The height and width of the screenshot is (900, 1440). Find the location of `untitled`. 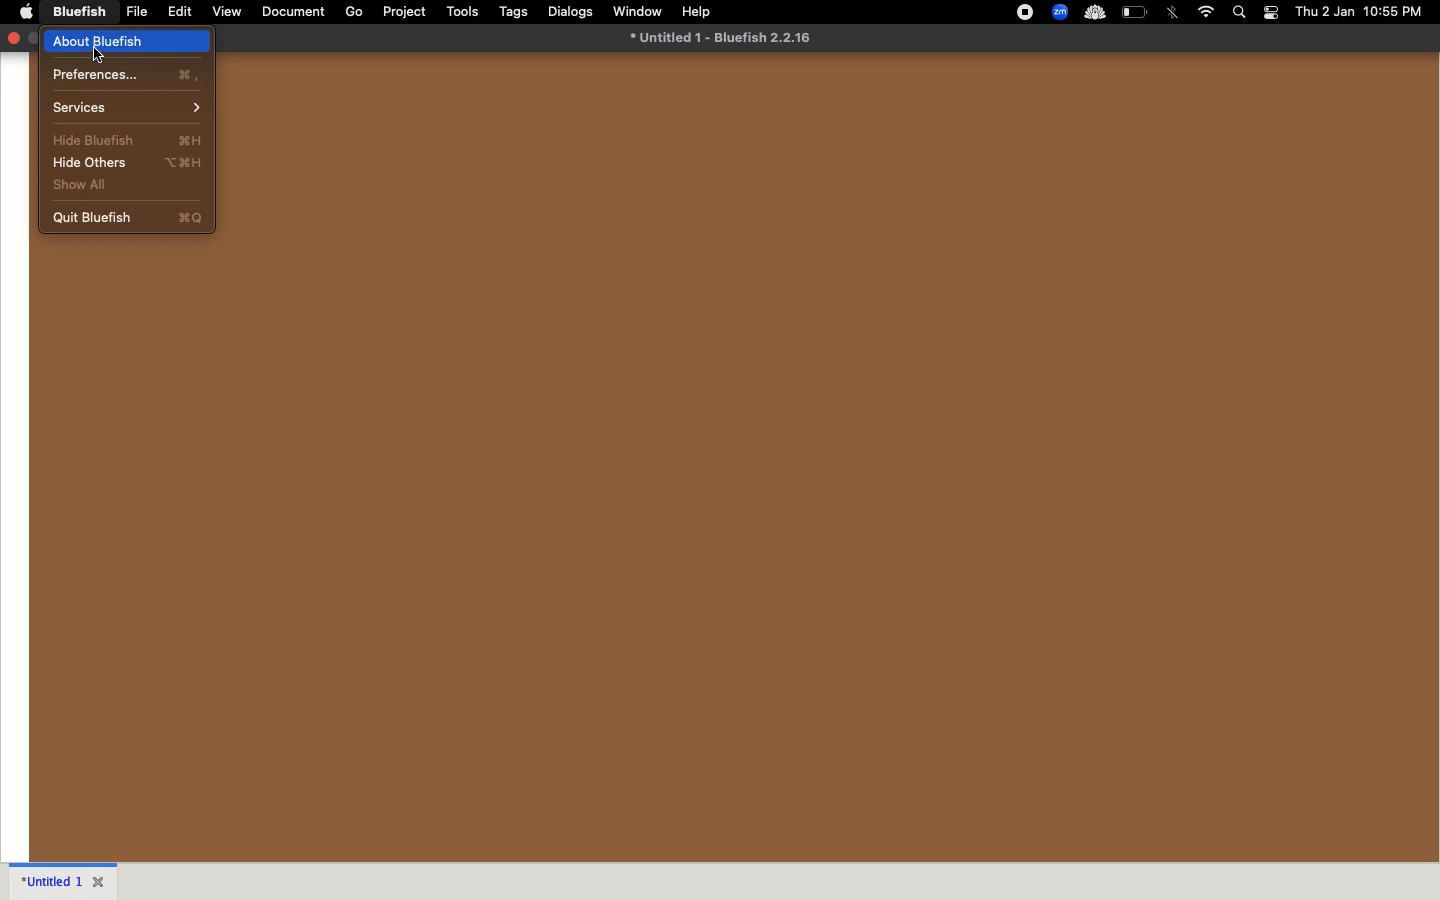

untitled is located at coordinates (49, 879).